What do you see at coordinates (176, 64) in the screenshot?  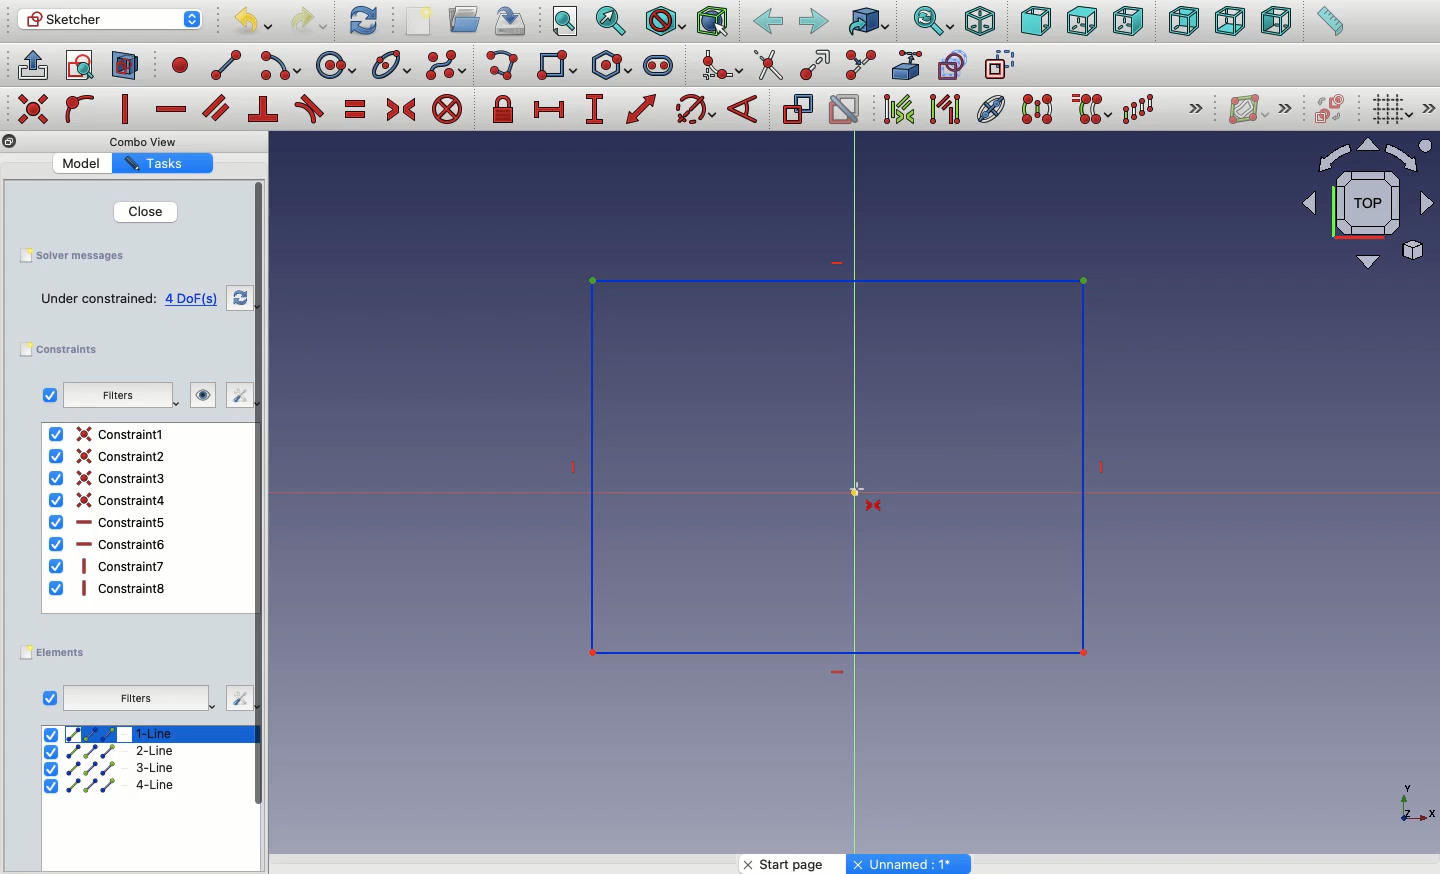 I see `point` at bounding box center [176, 64].